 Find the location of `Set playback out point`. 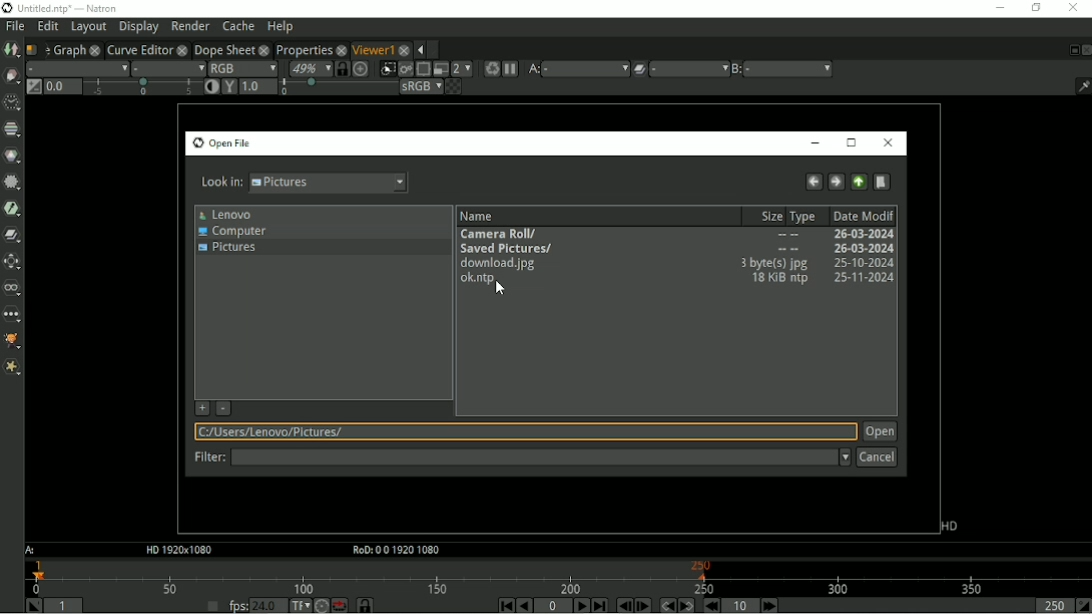

Set playback out point is located at coordinates (1083, 605).